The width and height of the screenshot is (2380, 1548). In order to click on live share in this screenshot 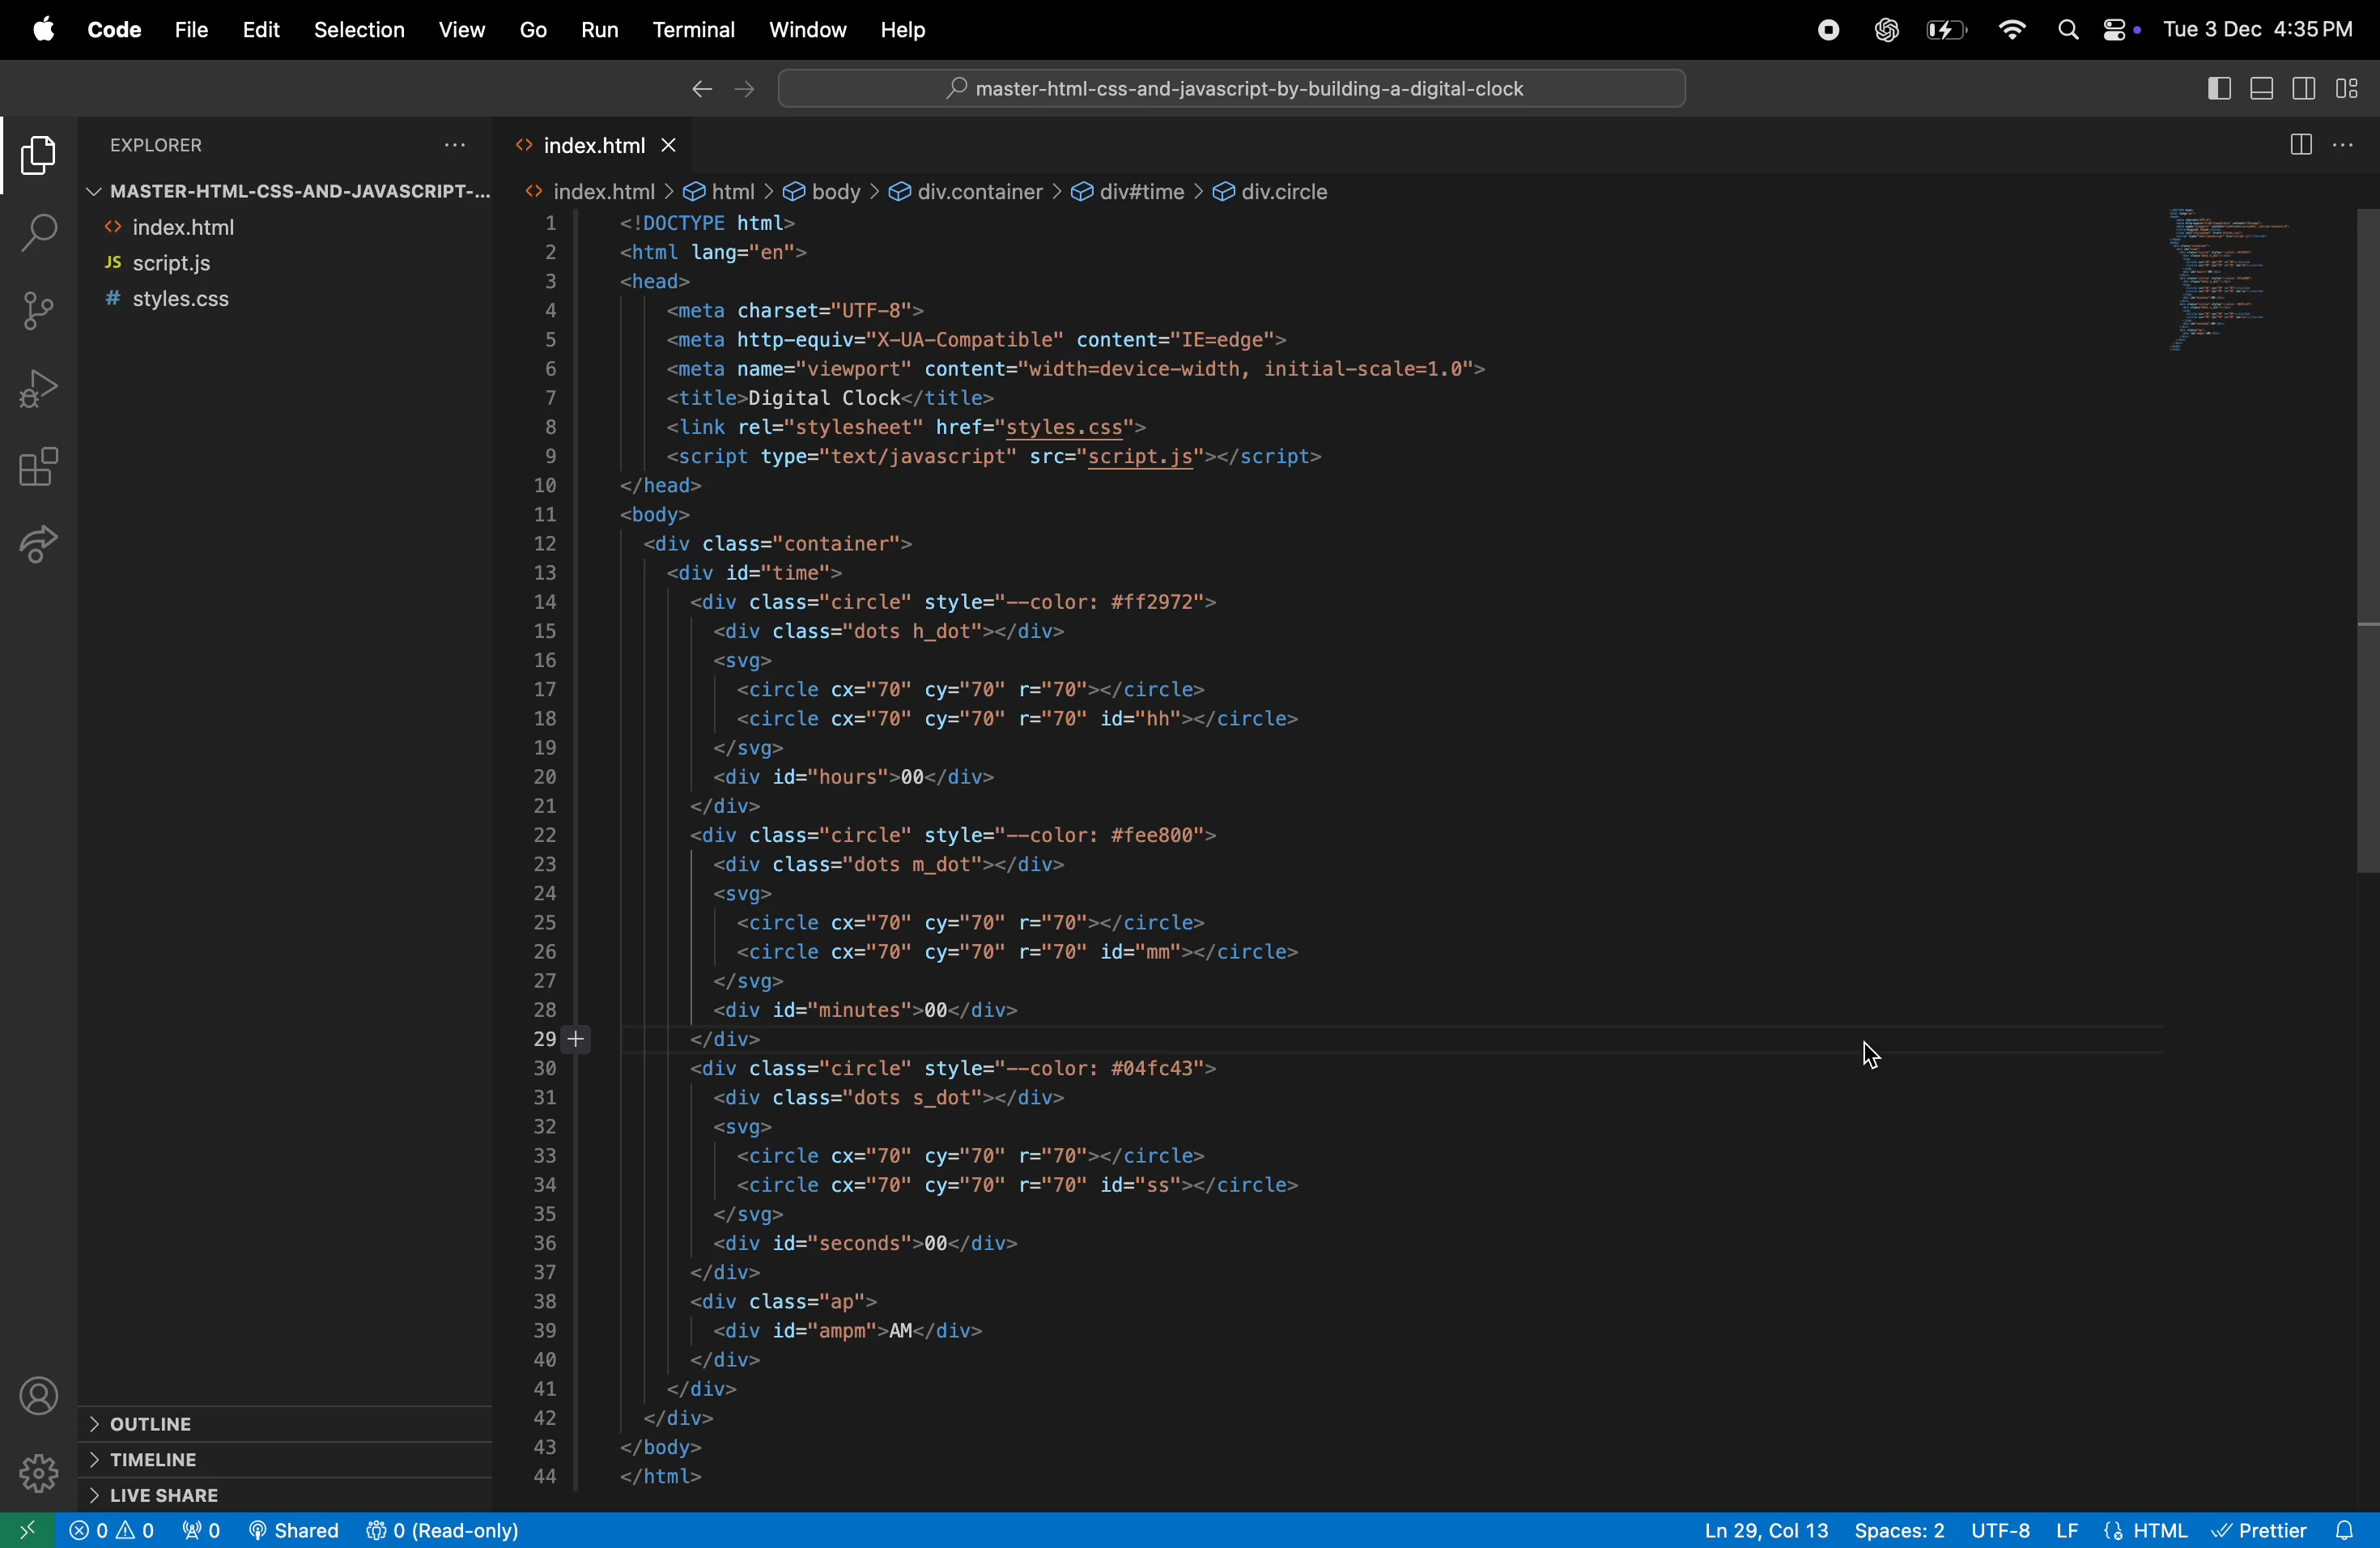, I will do `click(262, 1495)`.